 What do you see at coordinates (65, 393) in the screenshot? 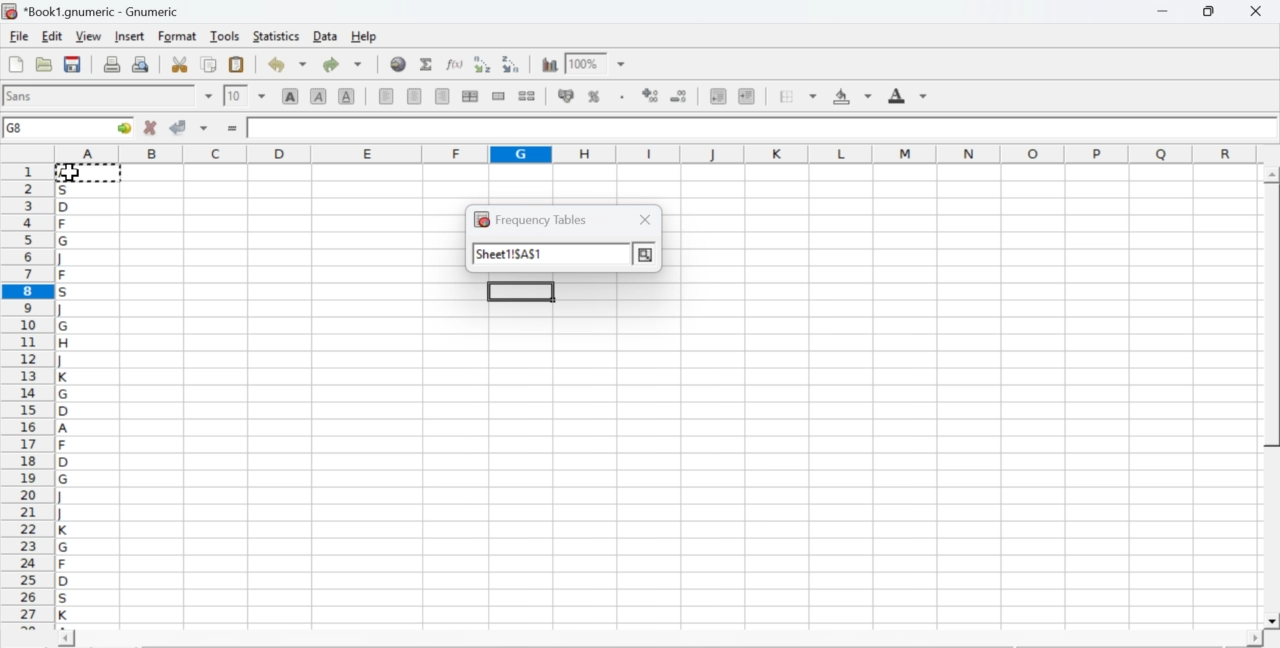
I see `alphabets` at bounding box center [65, 393].